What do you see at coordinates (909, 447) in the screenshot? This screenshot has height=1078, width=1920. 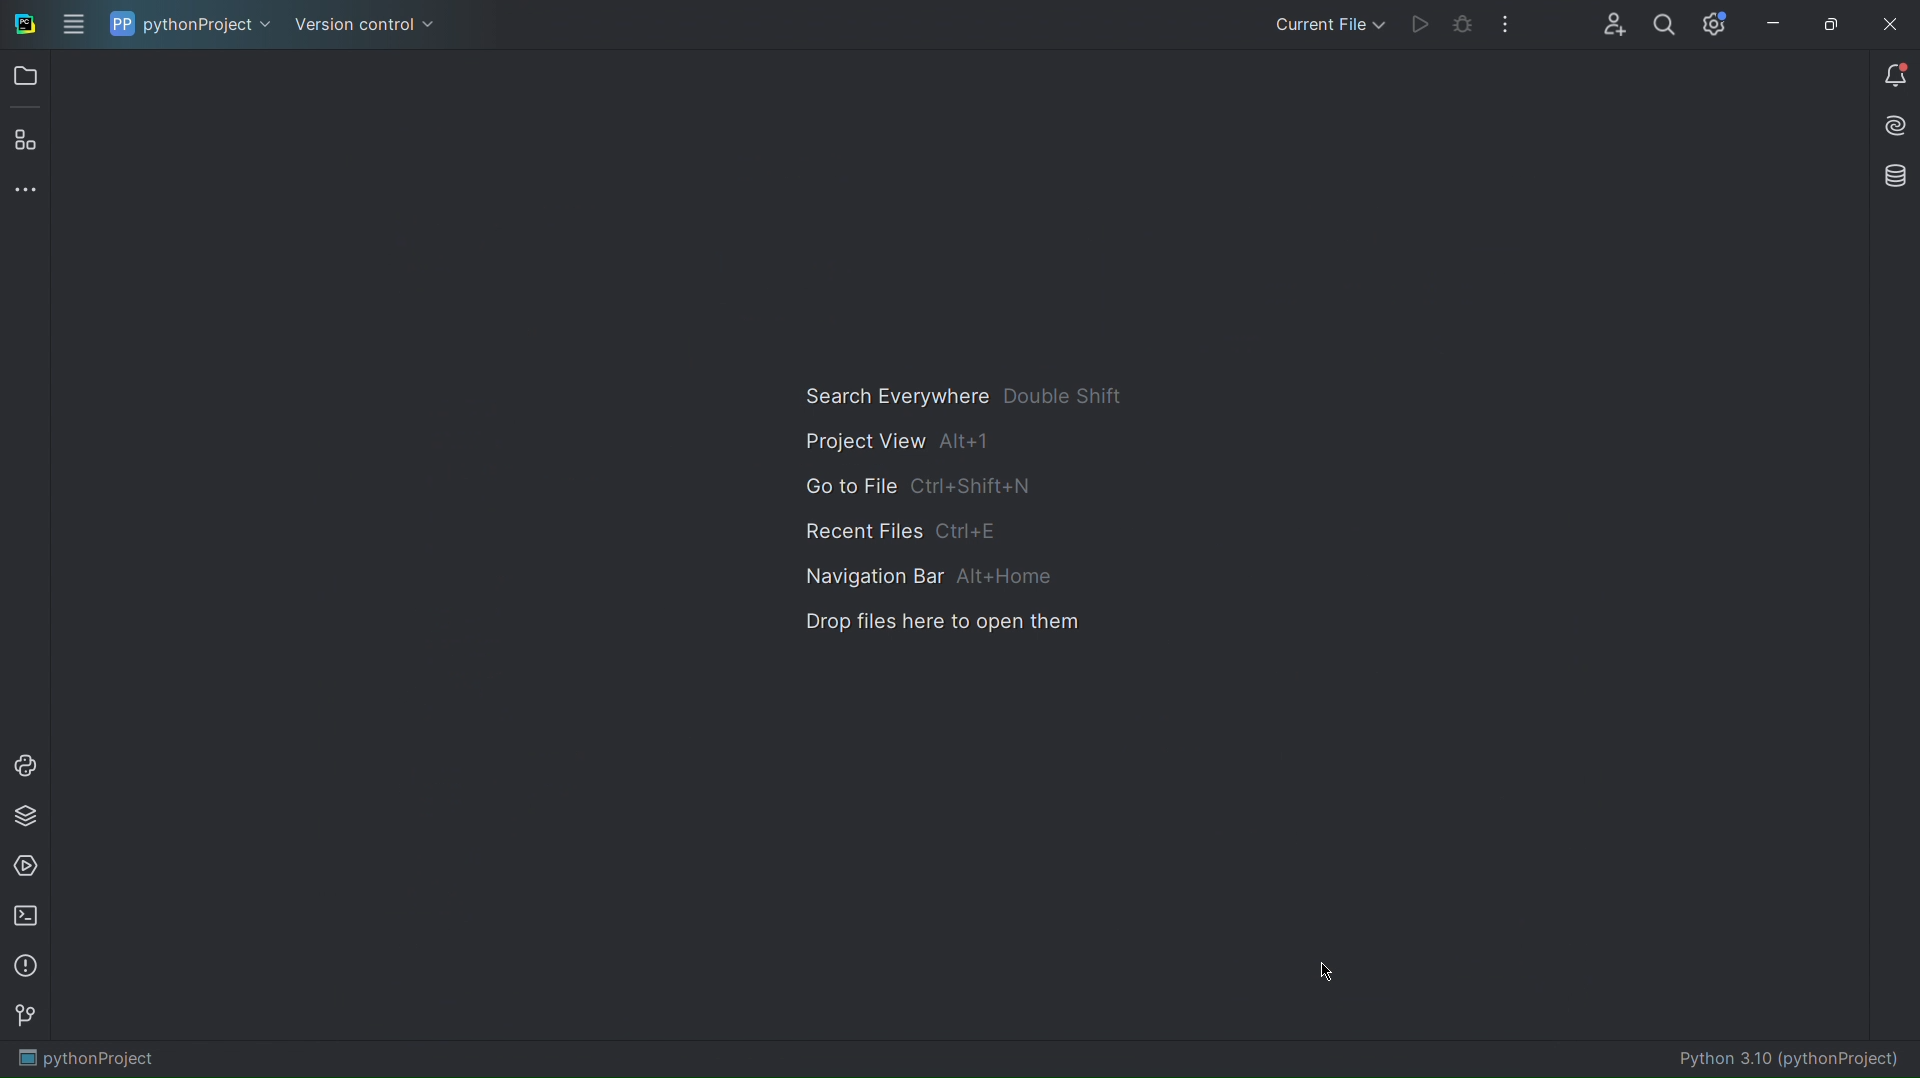 I see `Project View` at bounding box center [909, 447].